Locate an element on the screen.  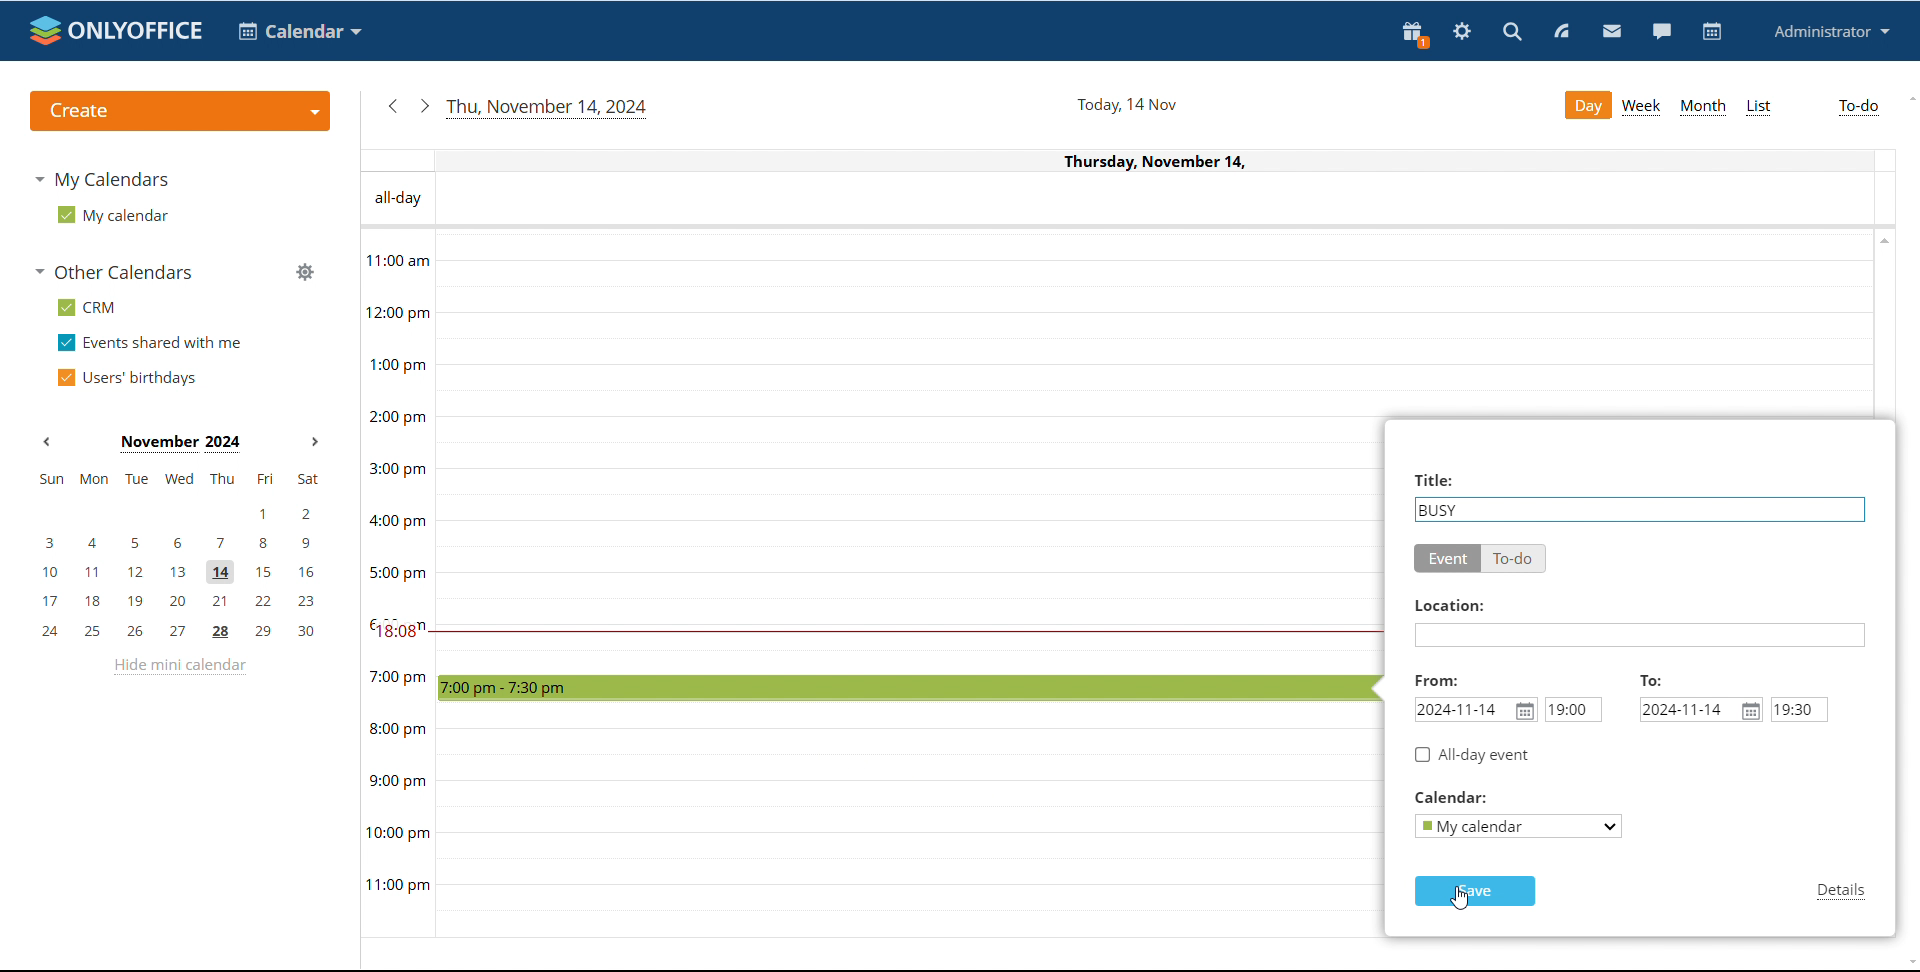
previous month is located at coordinates (48, 444).